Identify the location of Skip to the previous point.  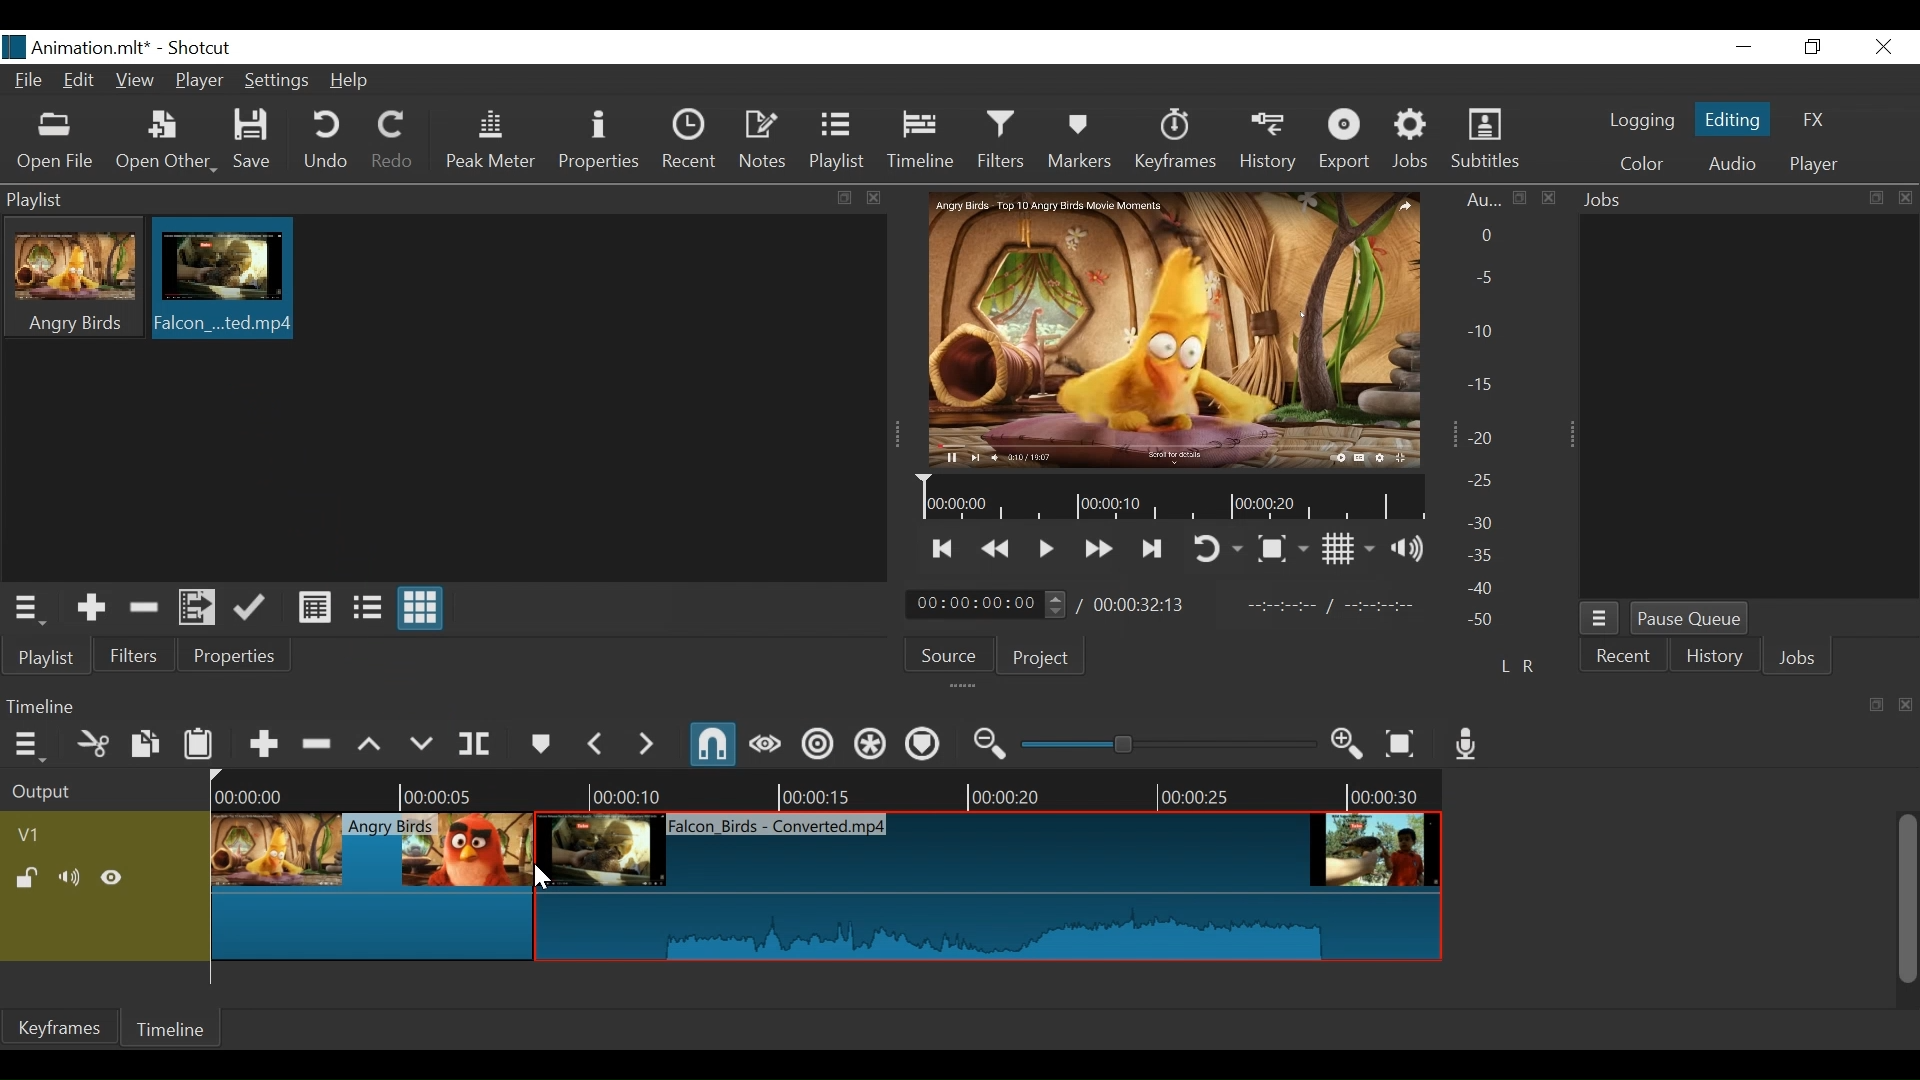
(943, 551).